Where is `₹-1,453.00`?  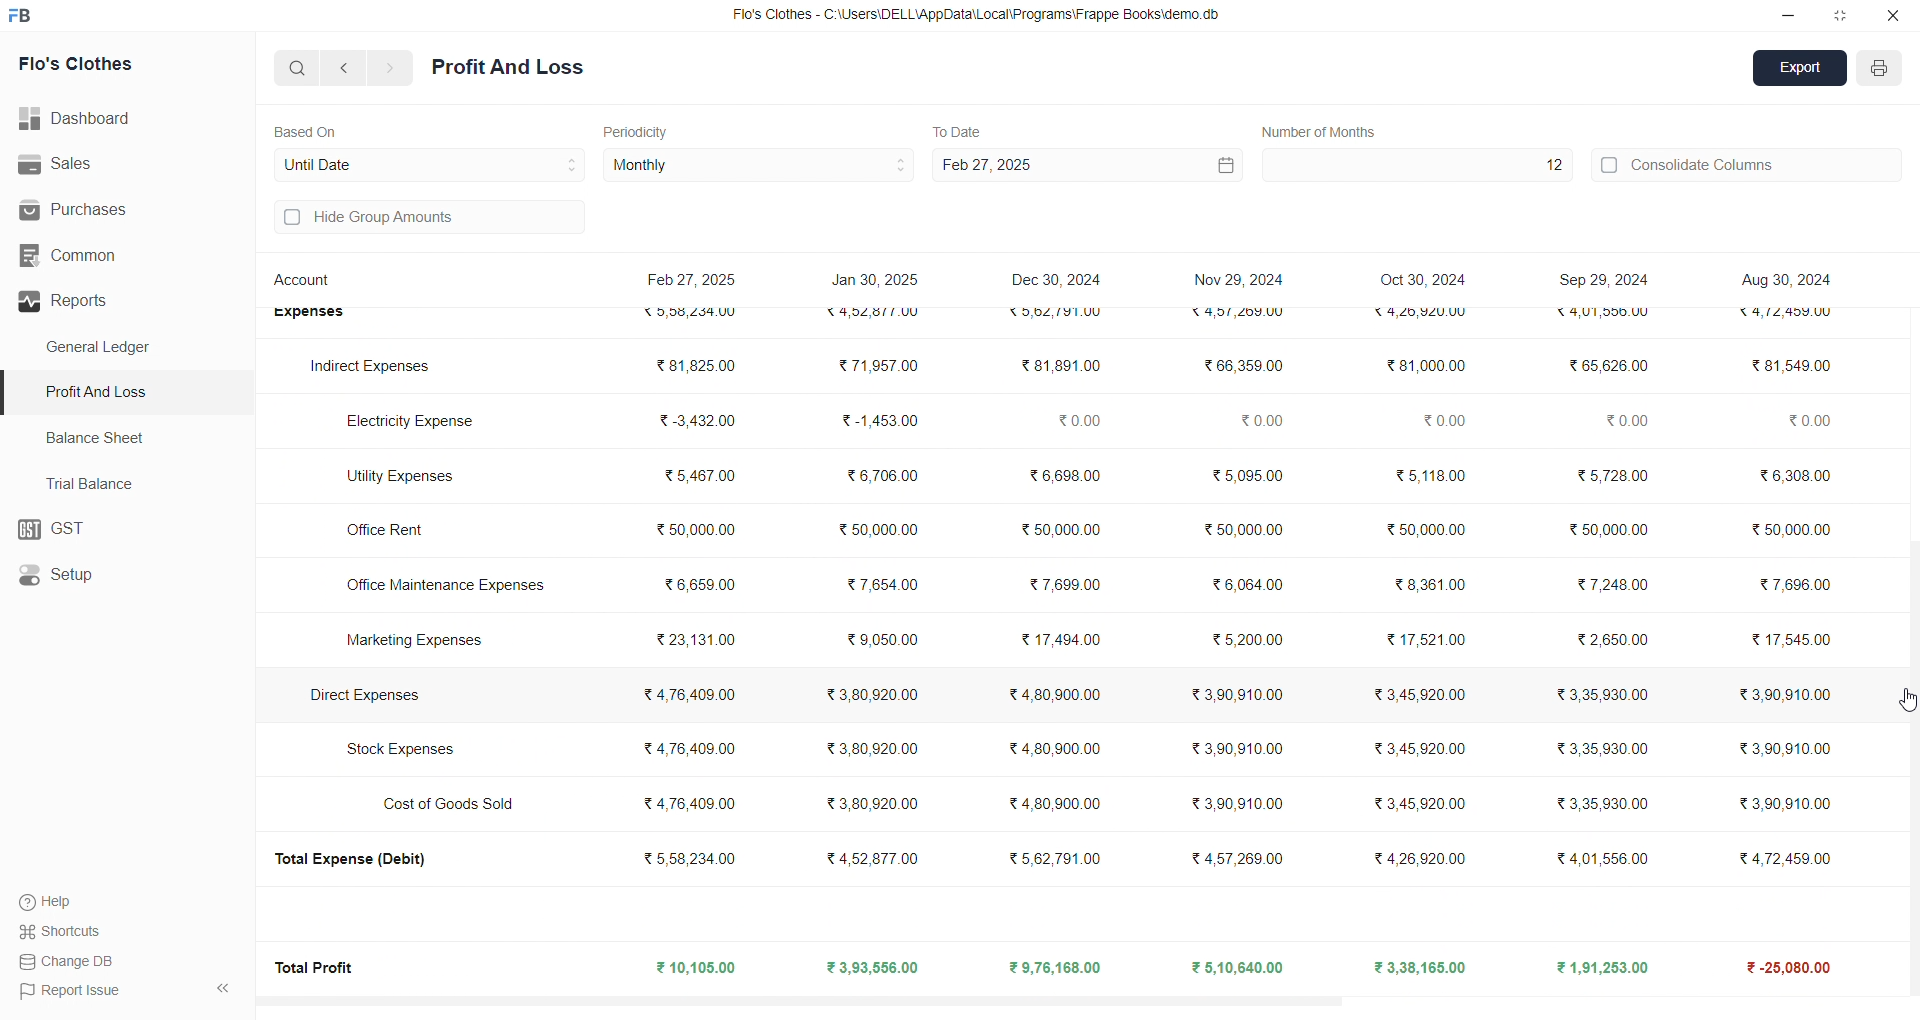
₹-1,453.00 is located at coordinates (879, 420).